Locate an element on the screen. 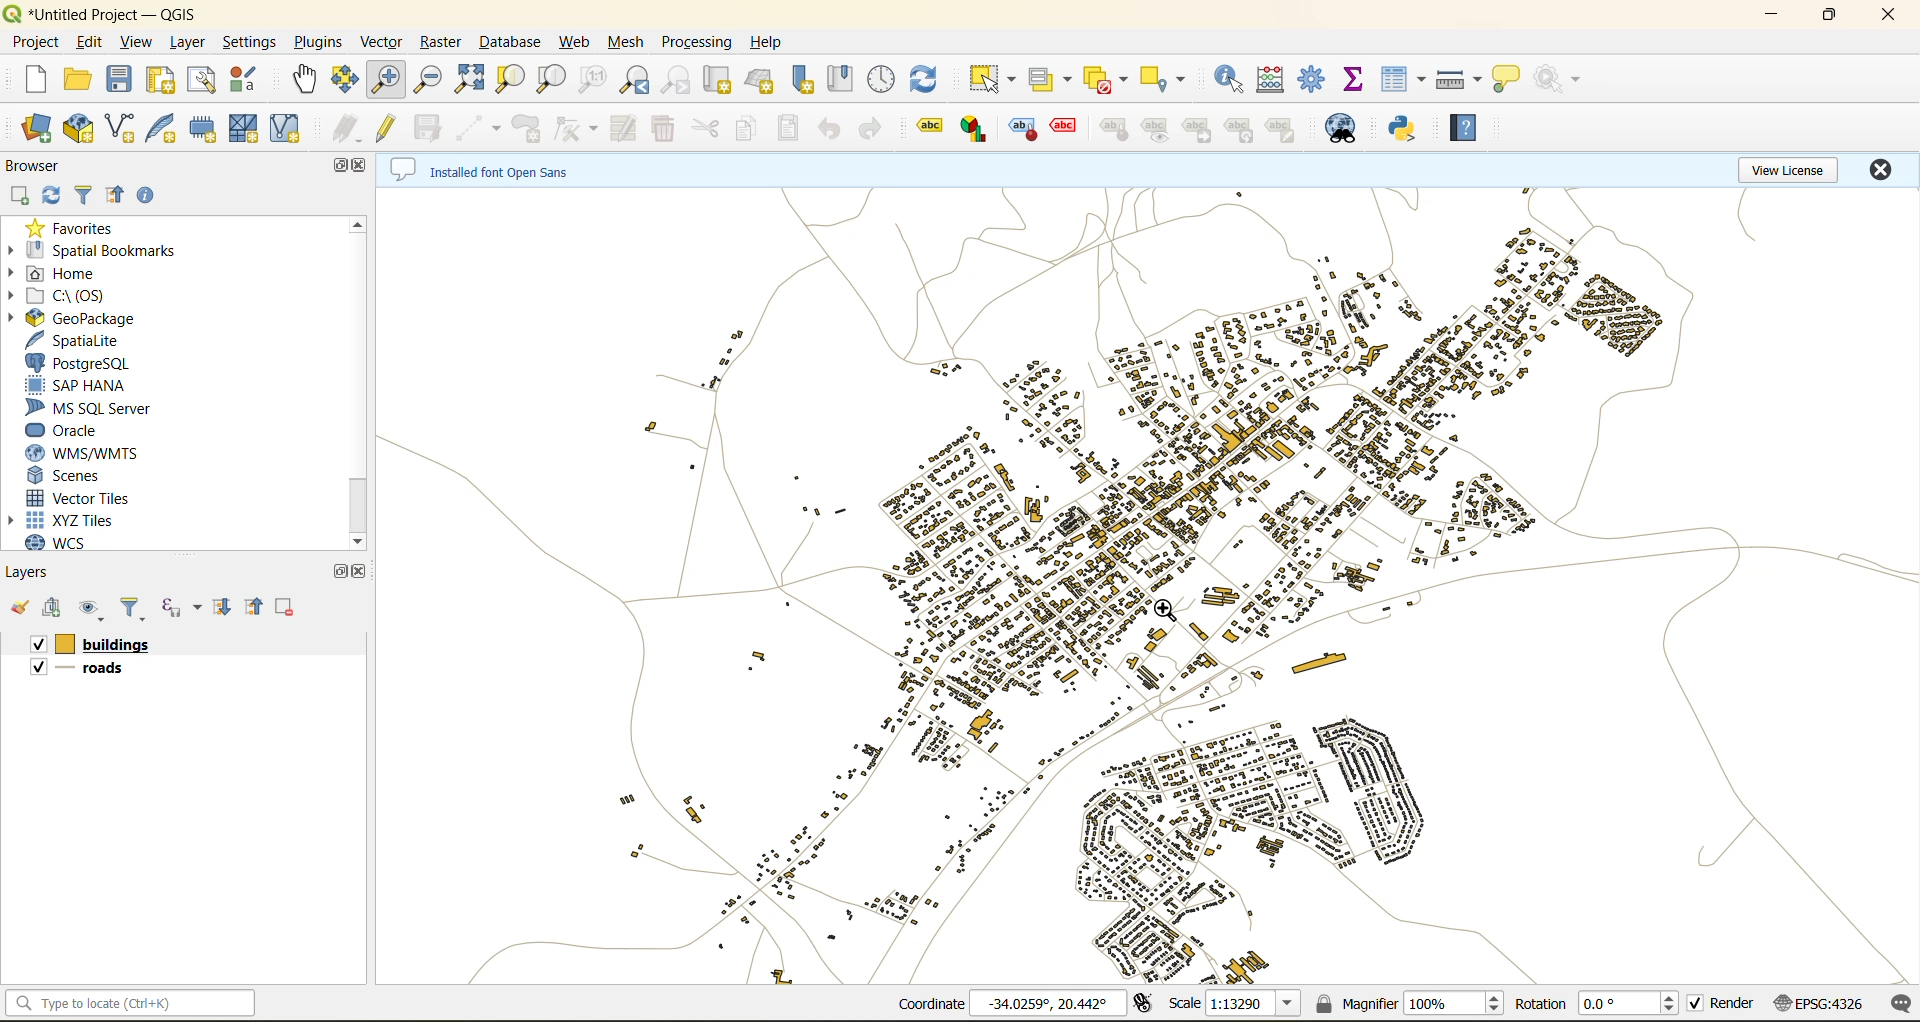 The image size is (1920, 1022). statistical summary is located at coordinates (1359, 83).